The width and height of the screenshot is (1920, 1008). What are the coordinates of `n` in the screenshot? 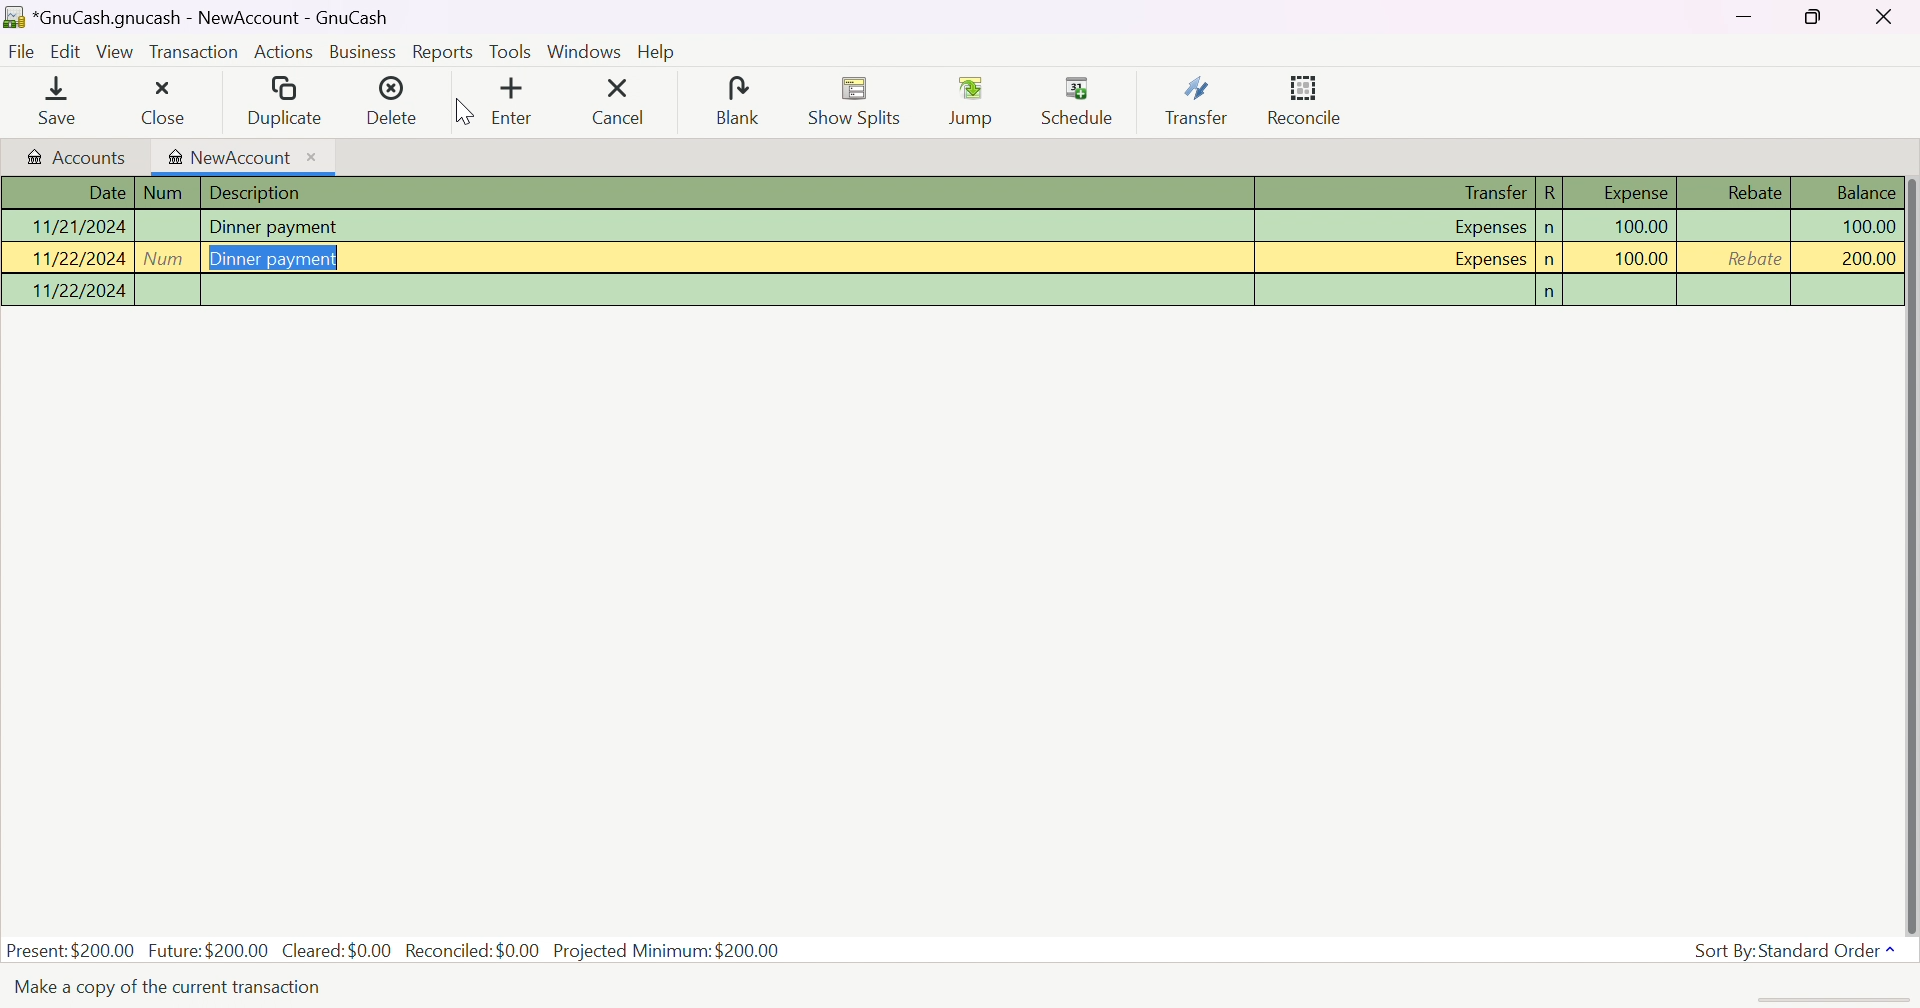 It's located at (1554, 260).